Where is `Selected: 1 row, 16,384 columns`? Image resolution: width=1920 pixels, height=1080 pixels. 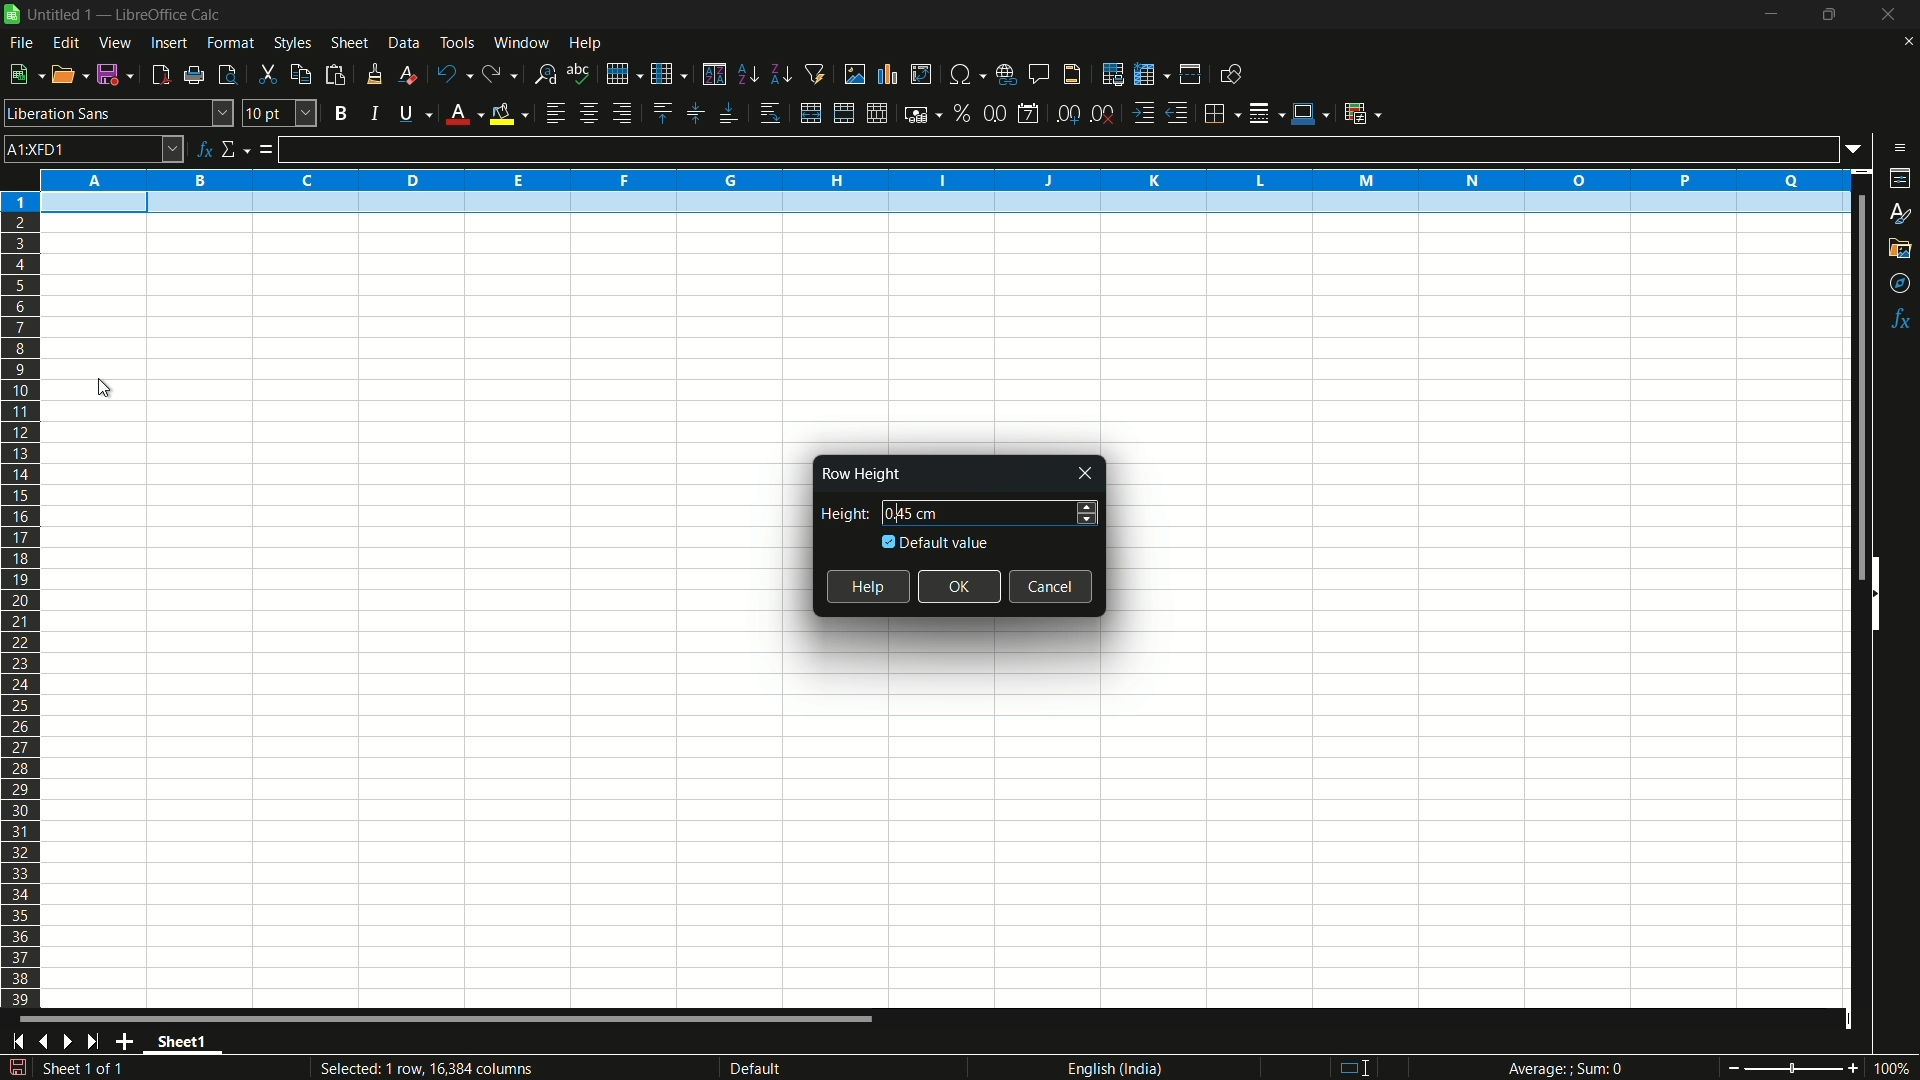
Selected: 1 row, 16,384 columns is located at coordinates (422, 1067).